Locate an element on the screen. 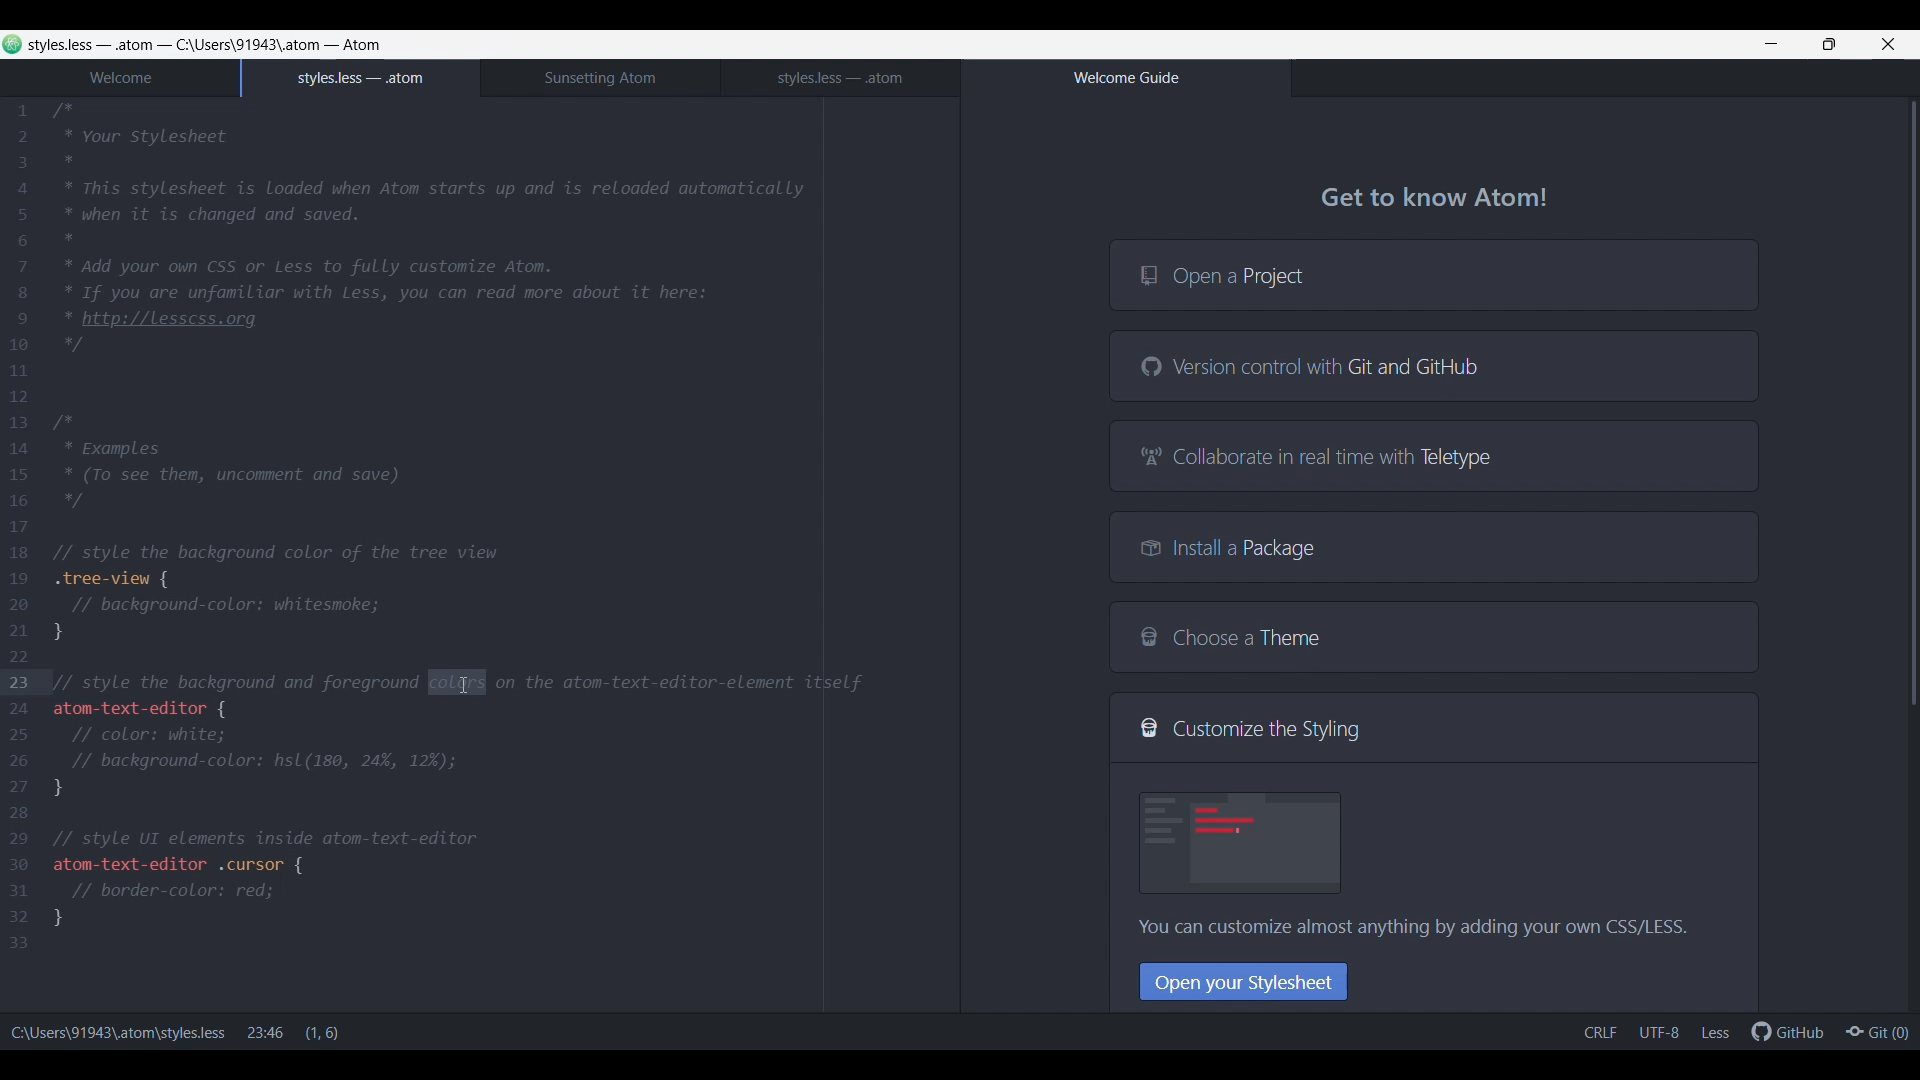 The width and height of the screenshot is (1920, 1080). Install a Package is located at coordinates (1434, 546).